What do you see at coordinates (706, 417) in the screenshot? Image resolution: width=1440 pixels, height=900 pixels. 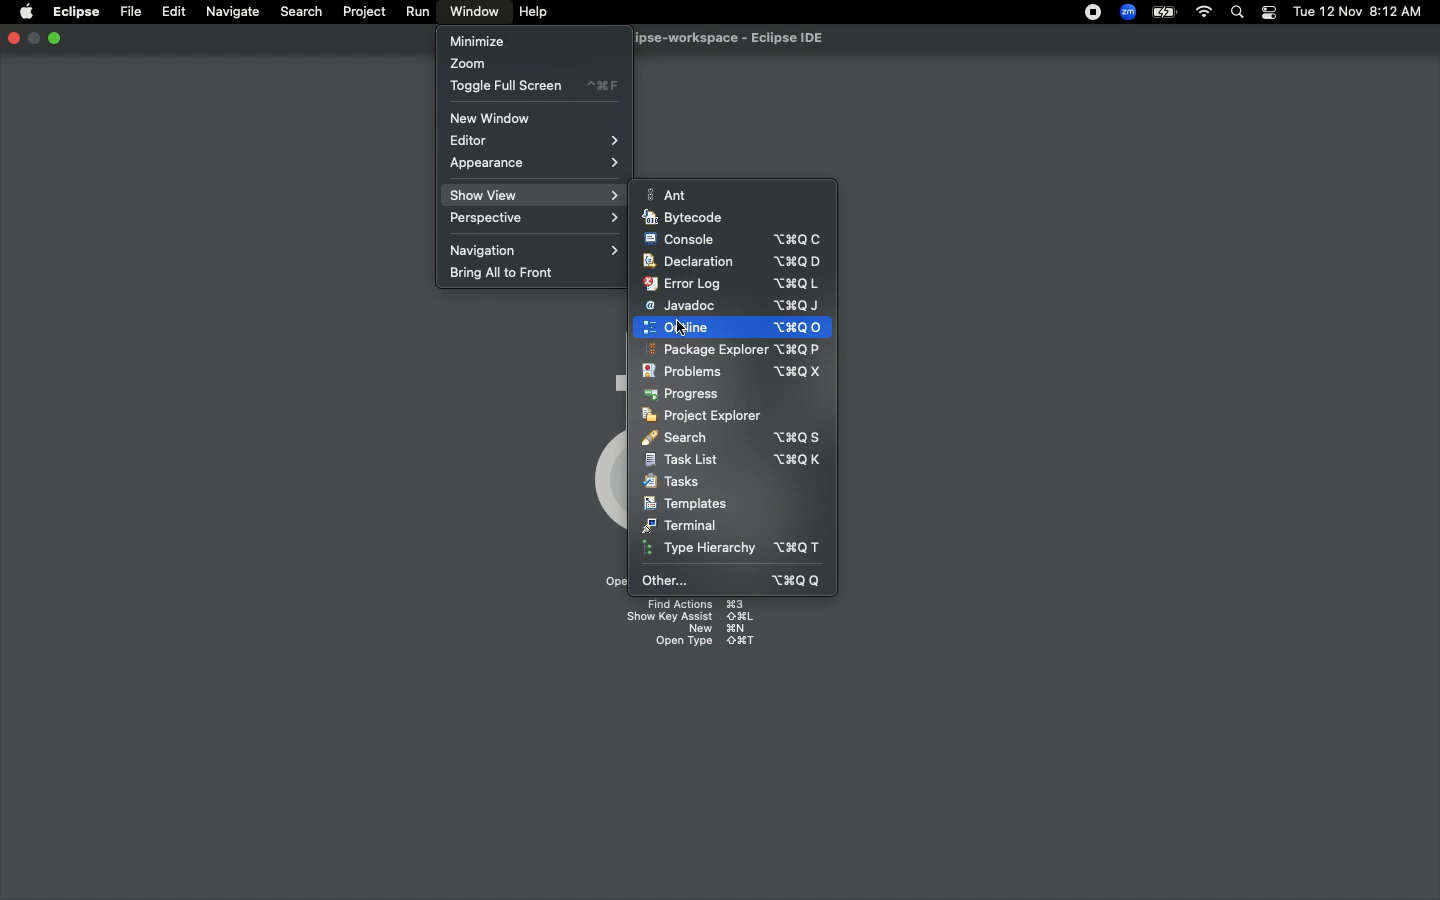 I see `Project explorer` at bounding box center [706, 417].